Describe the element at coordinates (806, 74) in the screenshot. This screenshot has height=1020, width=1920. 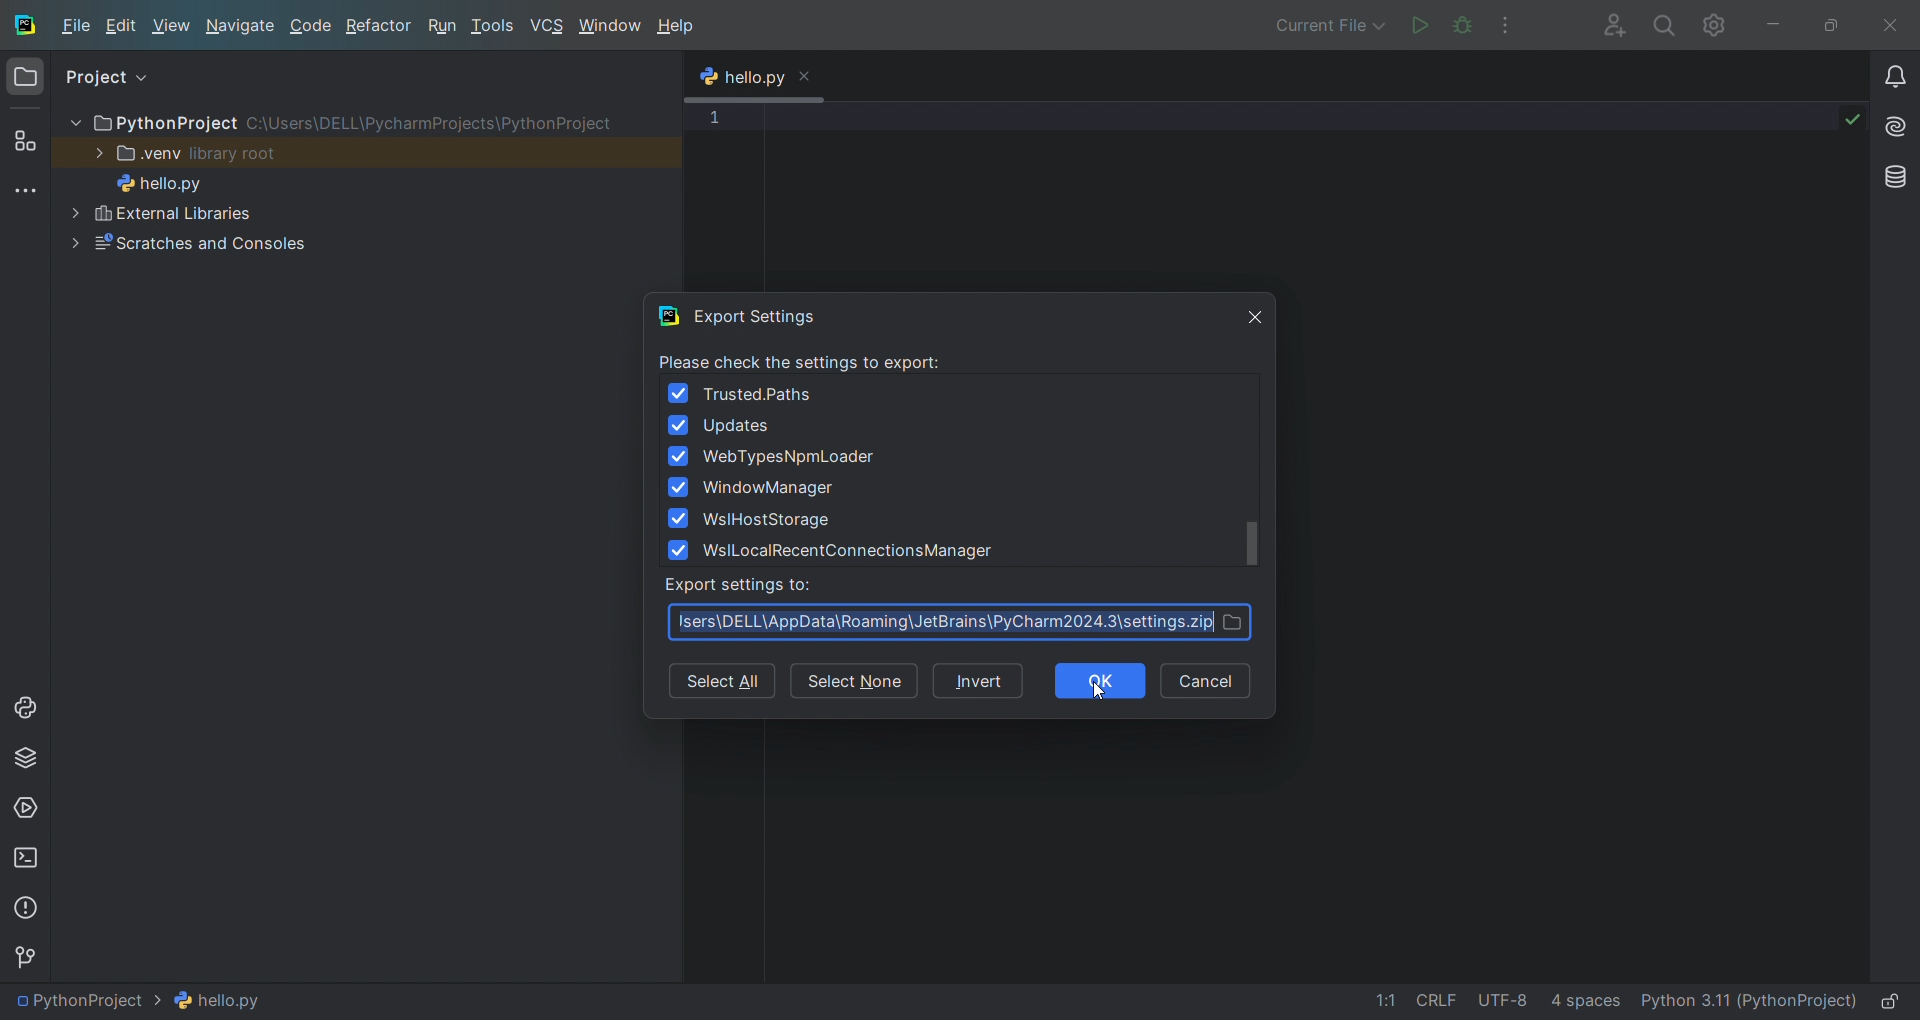
I see `close` at that location.